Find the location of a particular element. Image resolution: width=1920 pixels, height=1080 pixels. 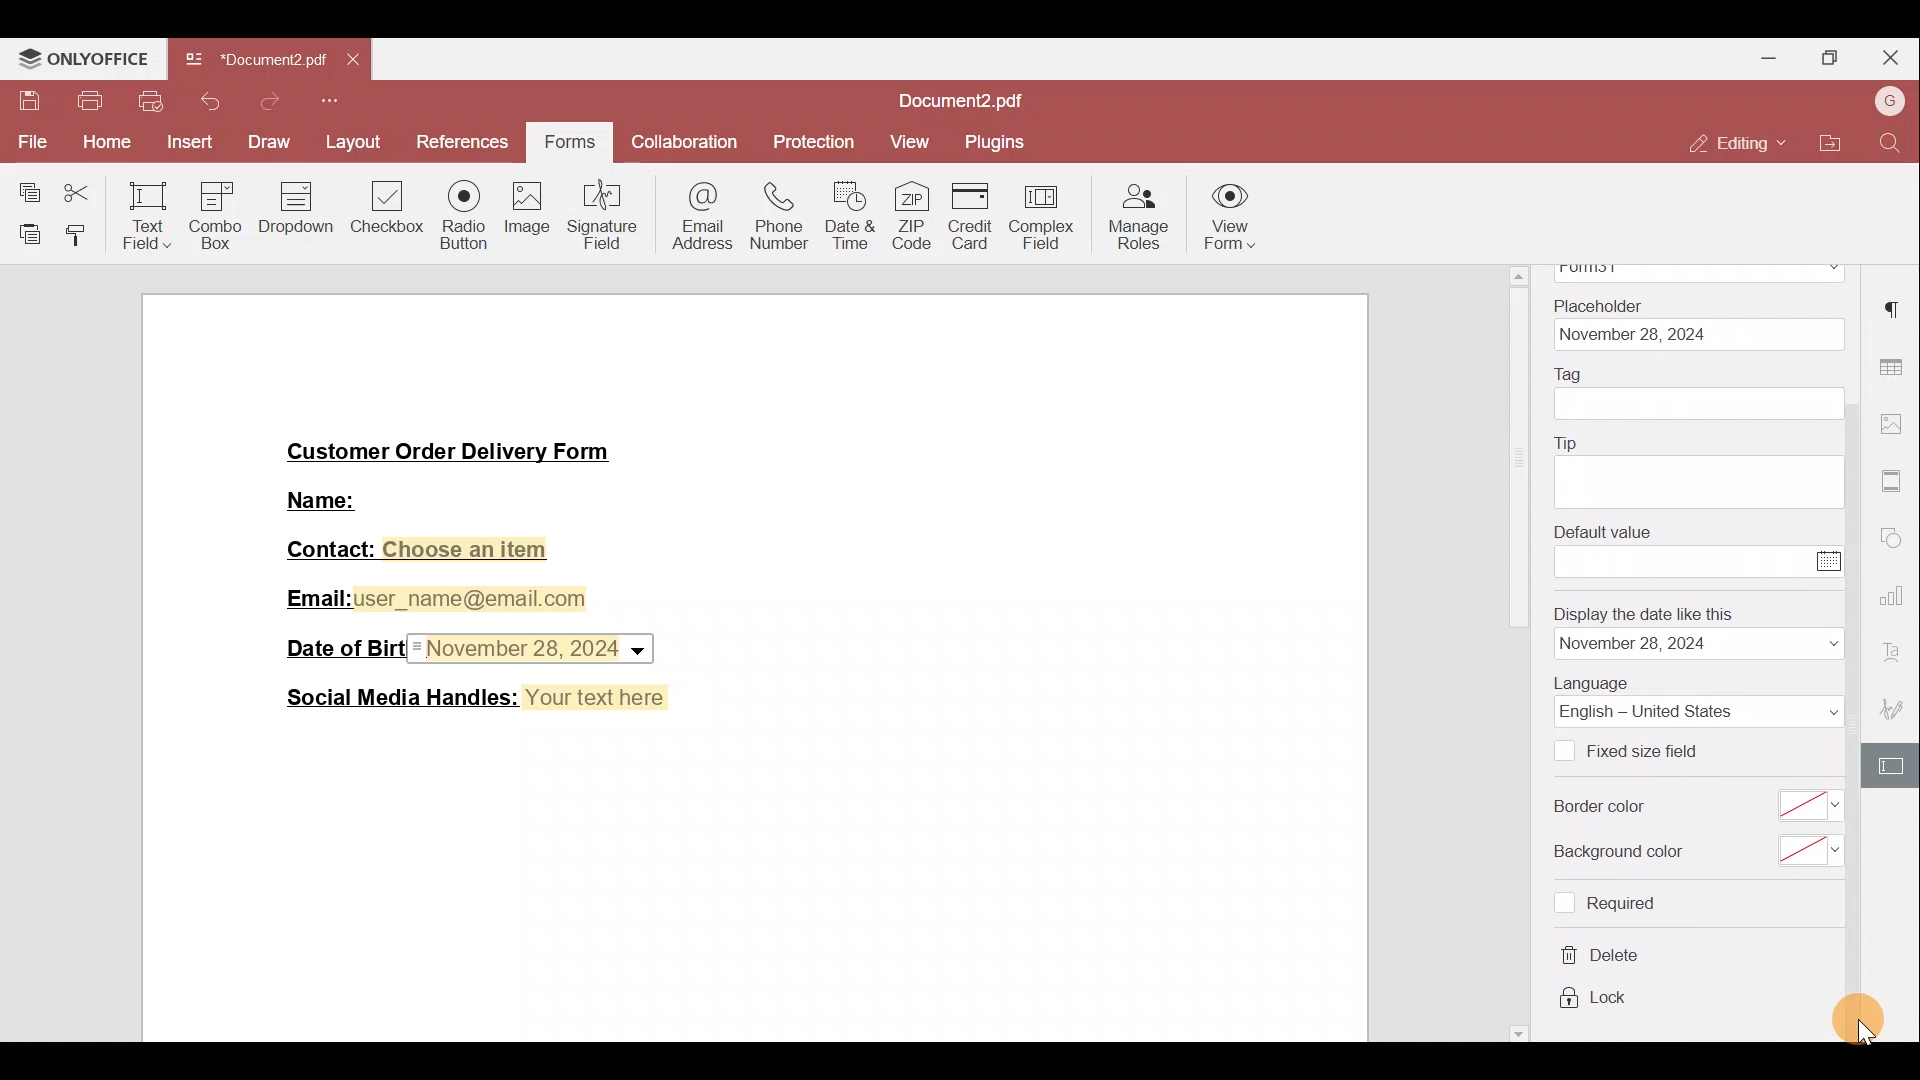

tip is located at coordinates (1701, 483).